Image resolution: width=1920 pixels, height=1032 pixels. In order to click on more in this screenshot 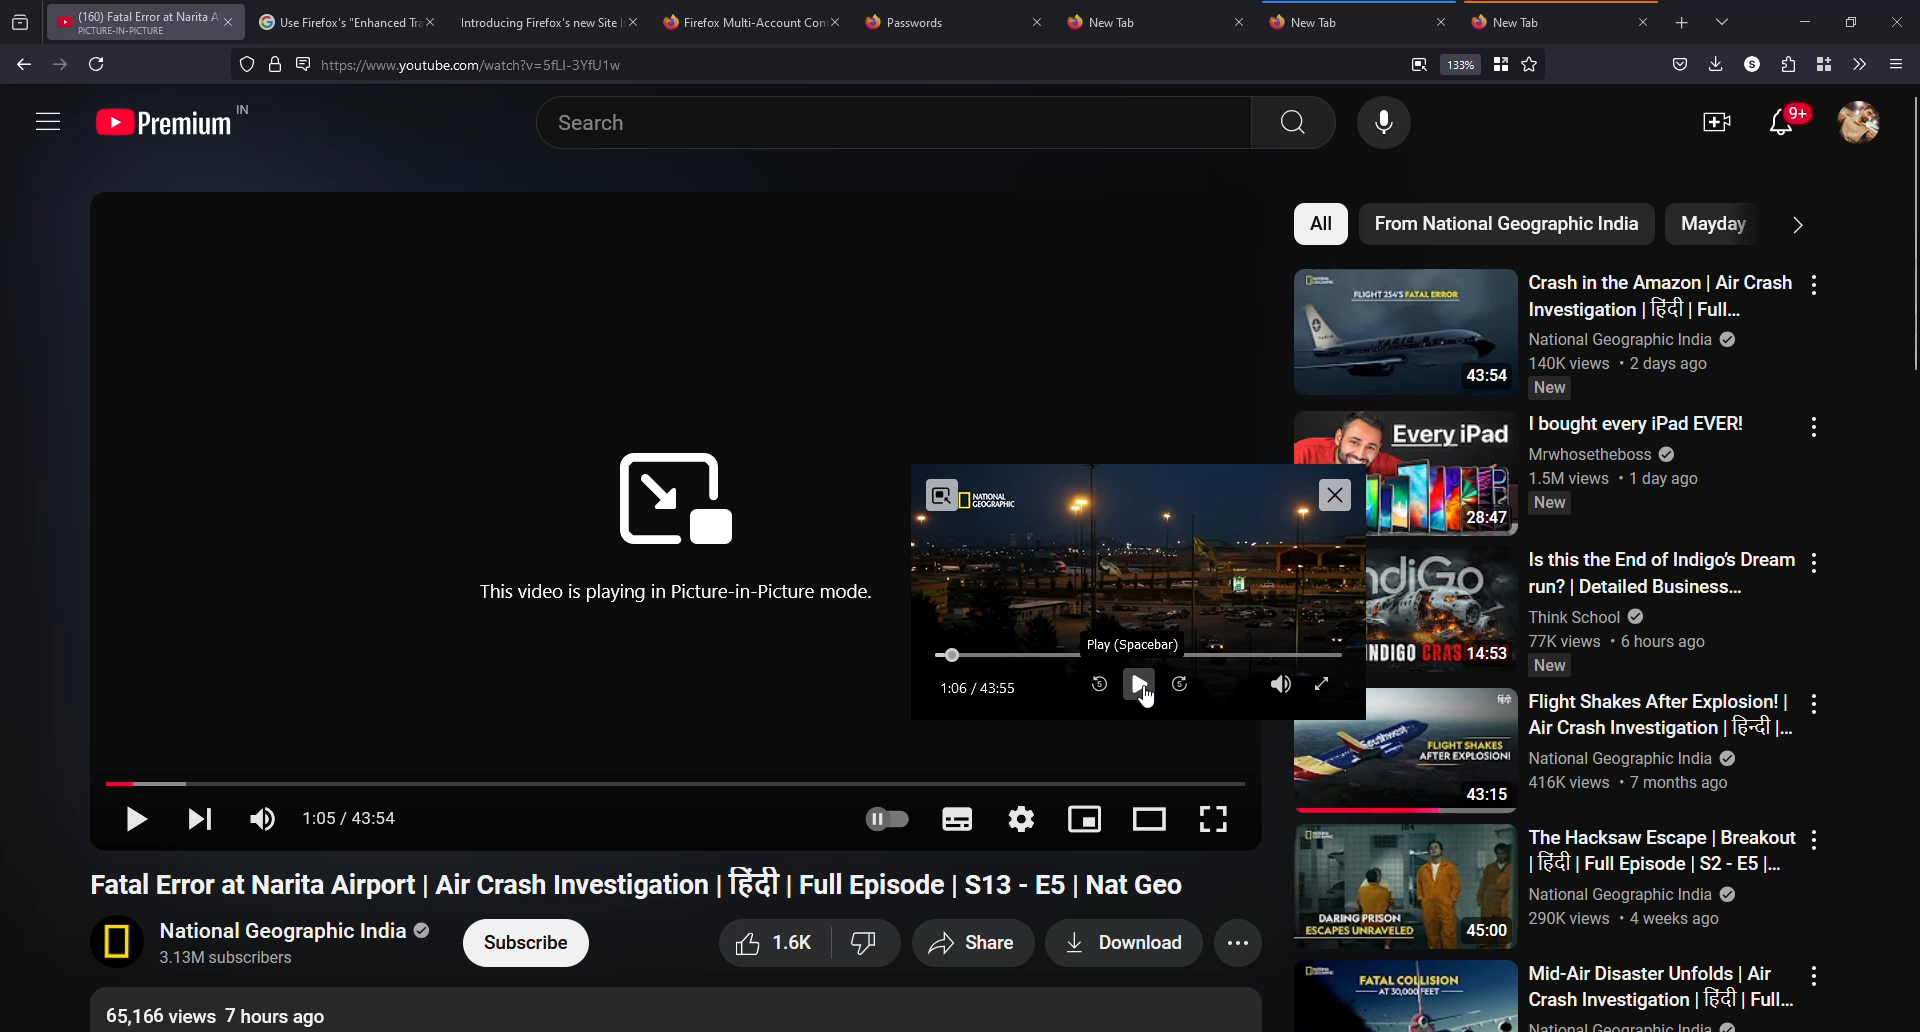, I will do `click(1816, 285)`.